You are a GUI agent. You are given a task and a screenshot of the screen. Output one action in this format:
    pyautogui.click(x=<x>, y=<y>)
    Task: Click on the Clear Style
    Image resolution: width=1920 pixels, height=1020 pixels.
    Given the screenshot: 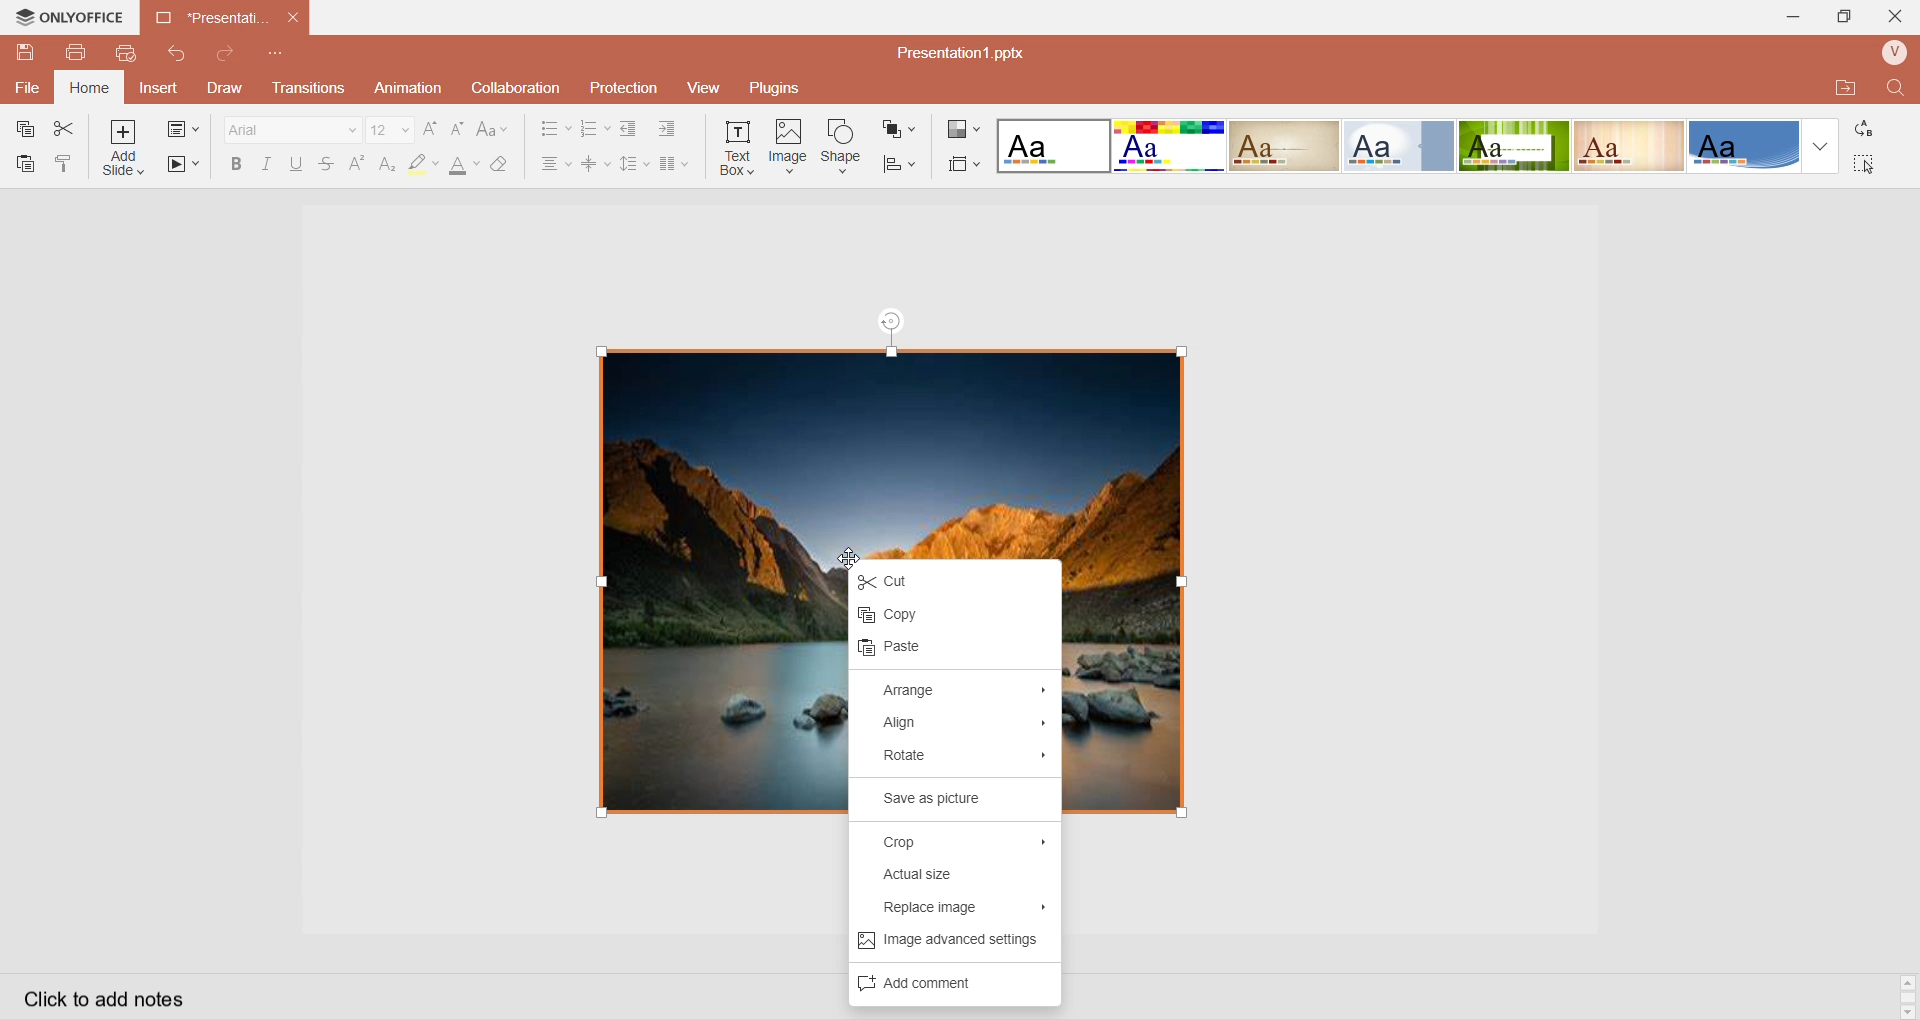 What is the action you would take?
    pyautogui.click(x=503, y=164)
    